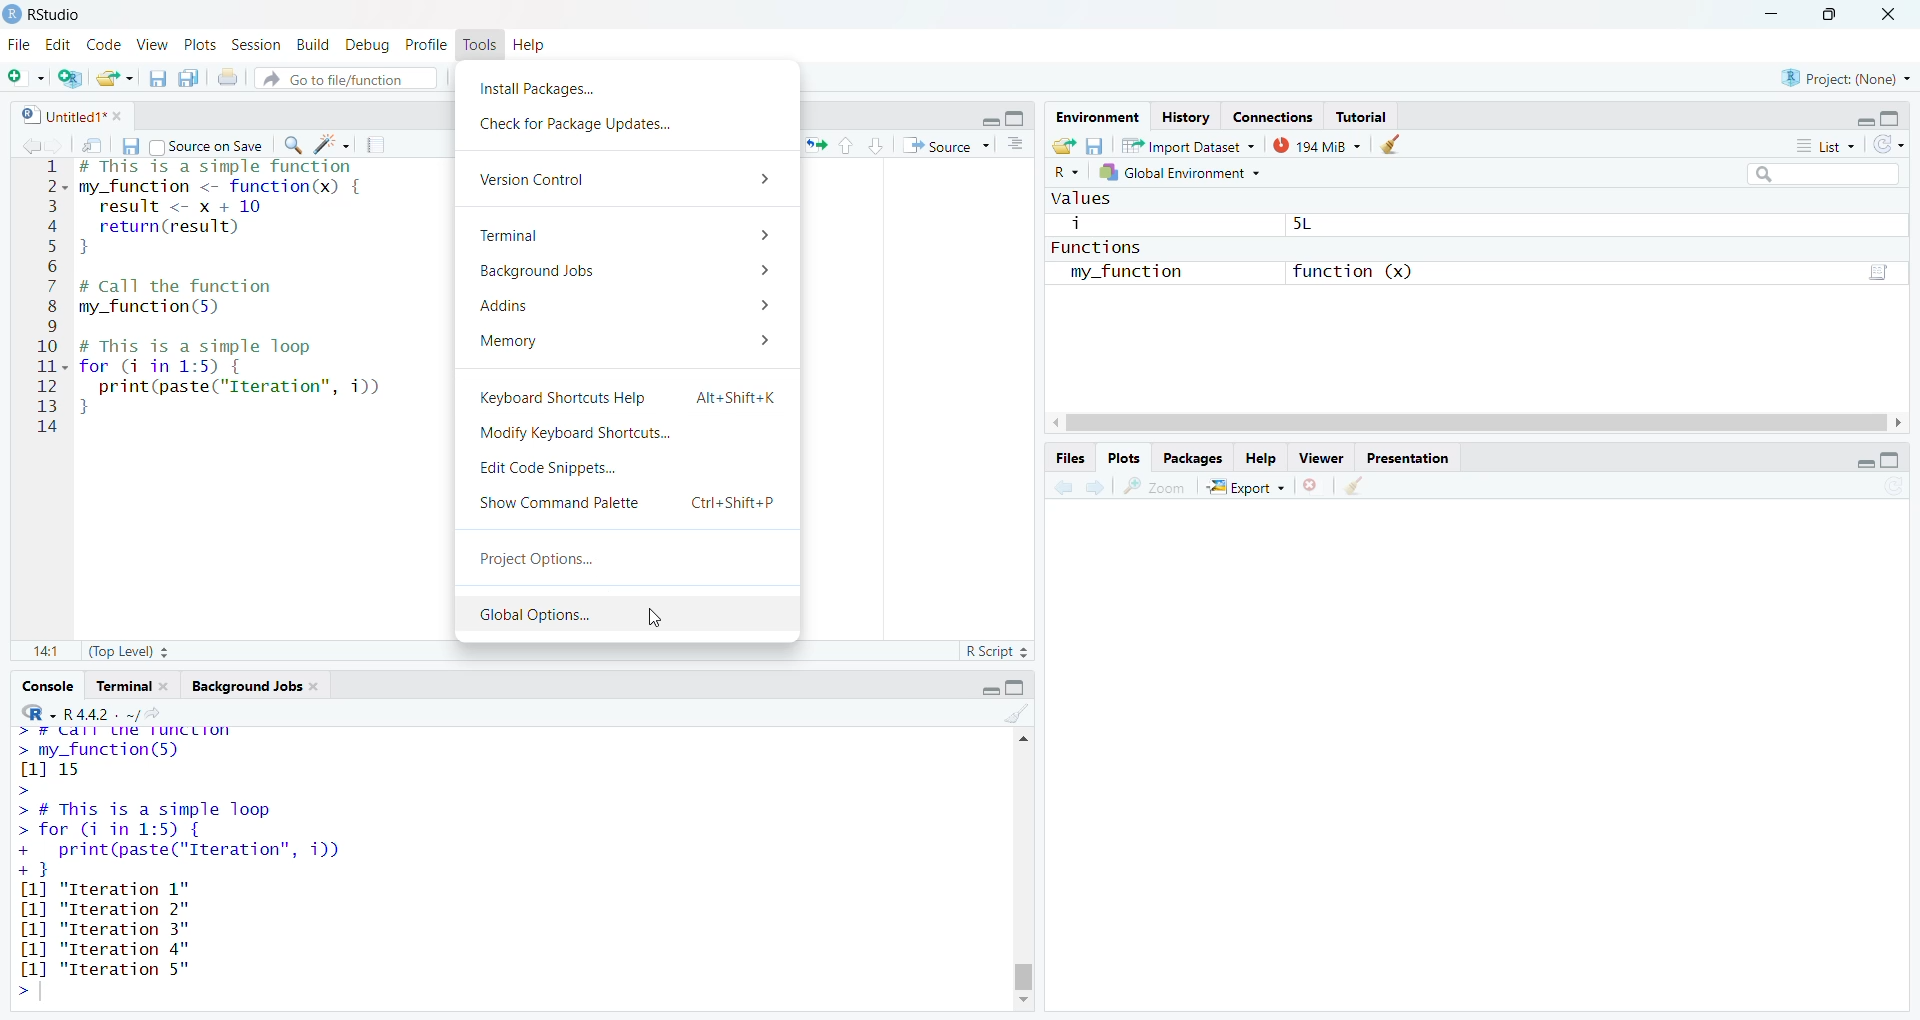 The width and height of the screenshot is (1920, 1020). What do you see at coordinates (158, 77) in the screenshot?
I see `save current document` at bounding box center [158, 77].